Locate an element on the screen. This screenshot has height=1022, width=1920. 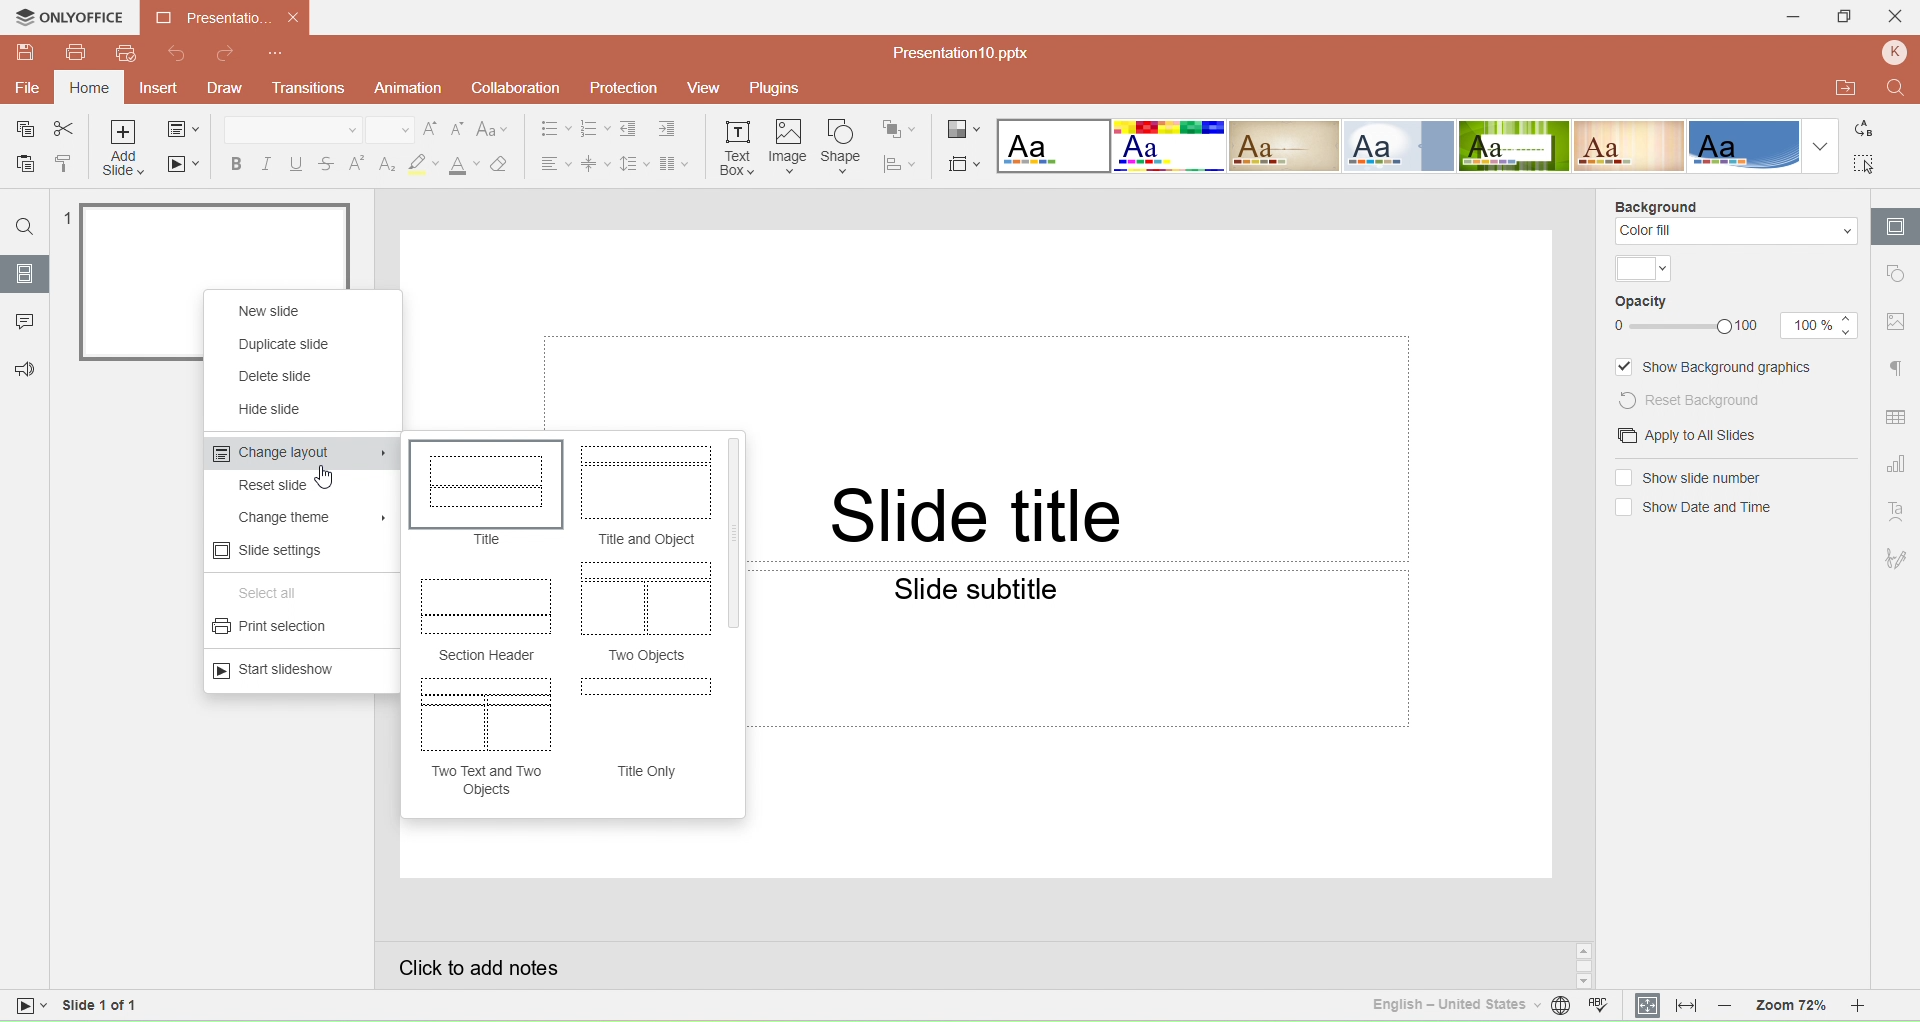
Highlight is located at coordinates (422, 164).